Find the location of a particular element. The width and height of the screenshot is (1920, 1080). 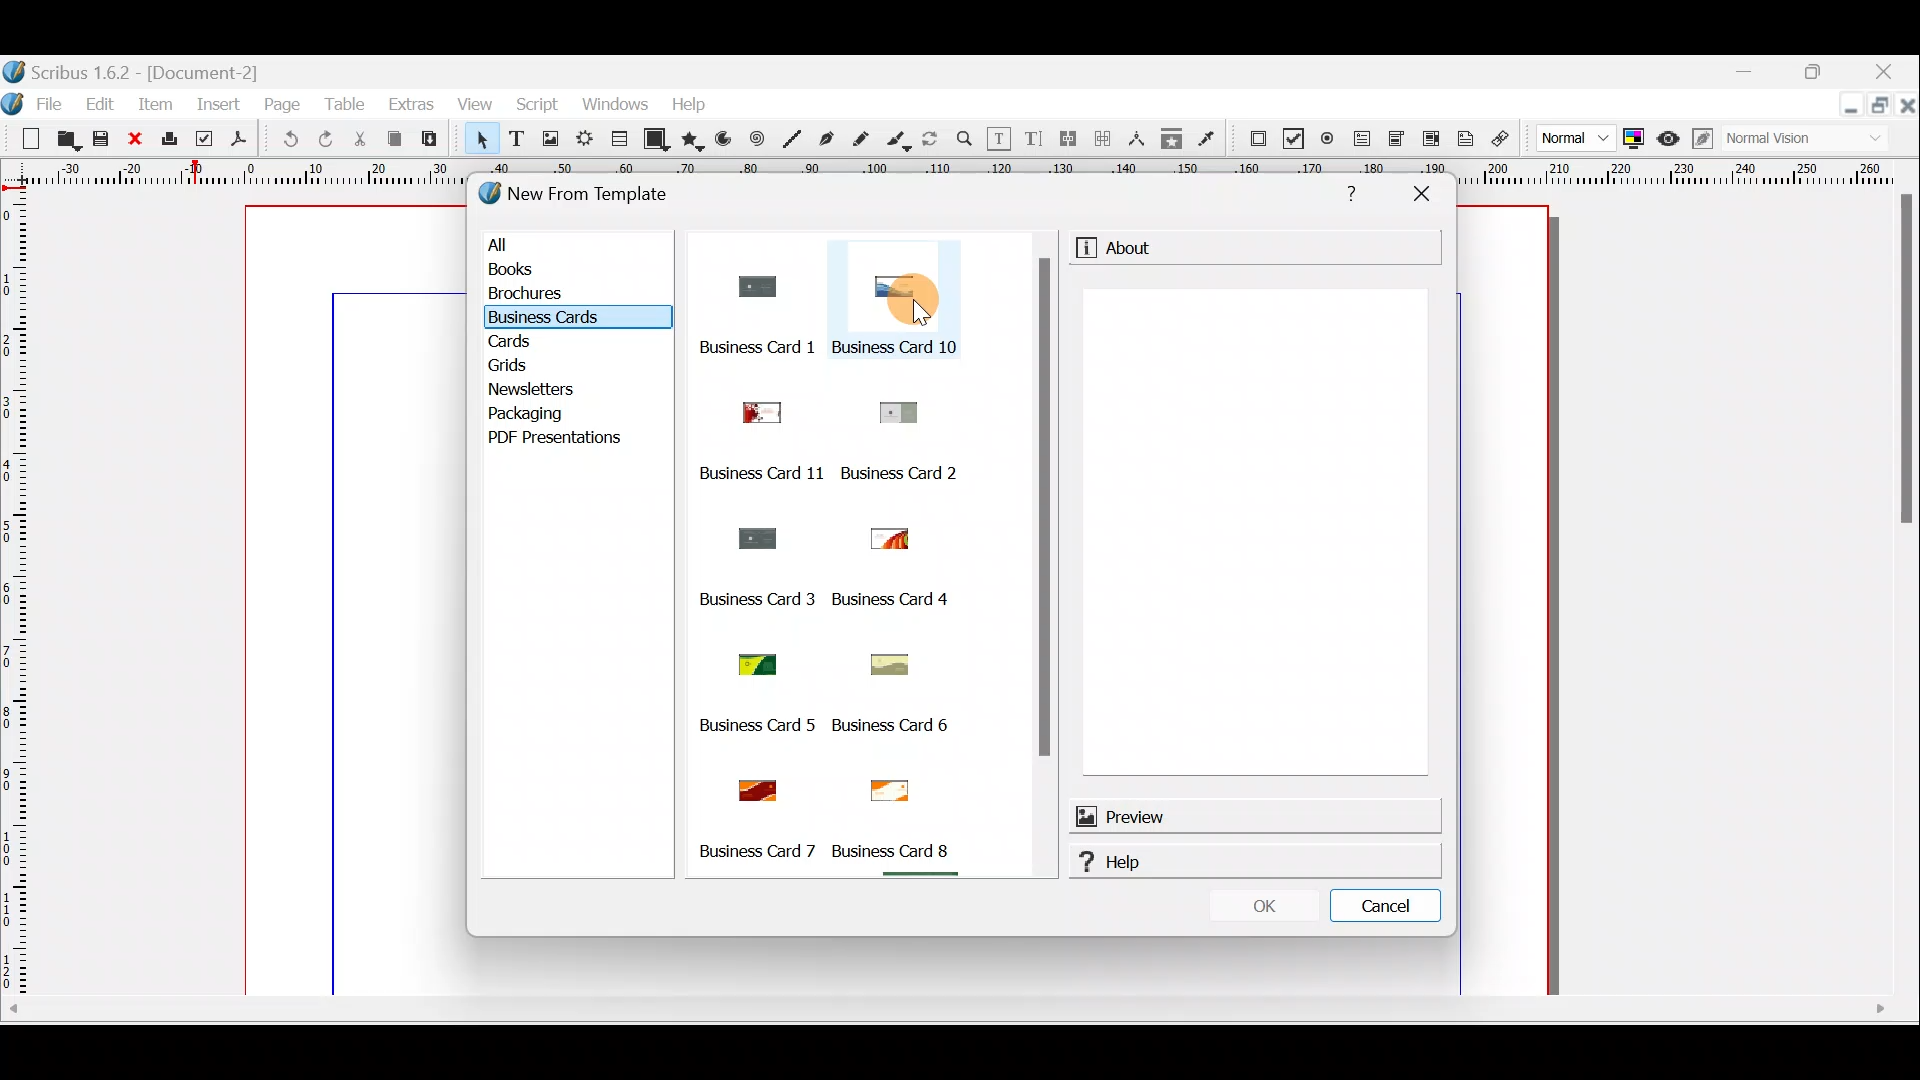

Item is located at coordinates (153, 106).